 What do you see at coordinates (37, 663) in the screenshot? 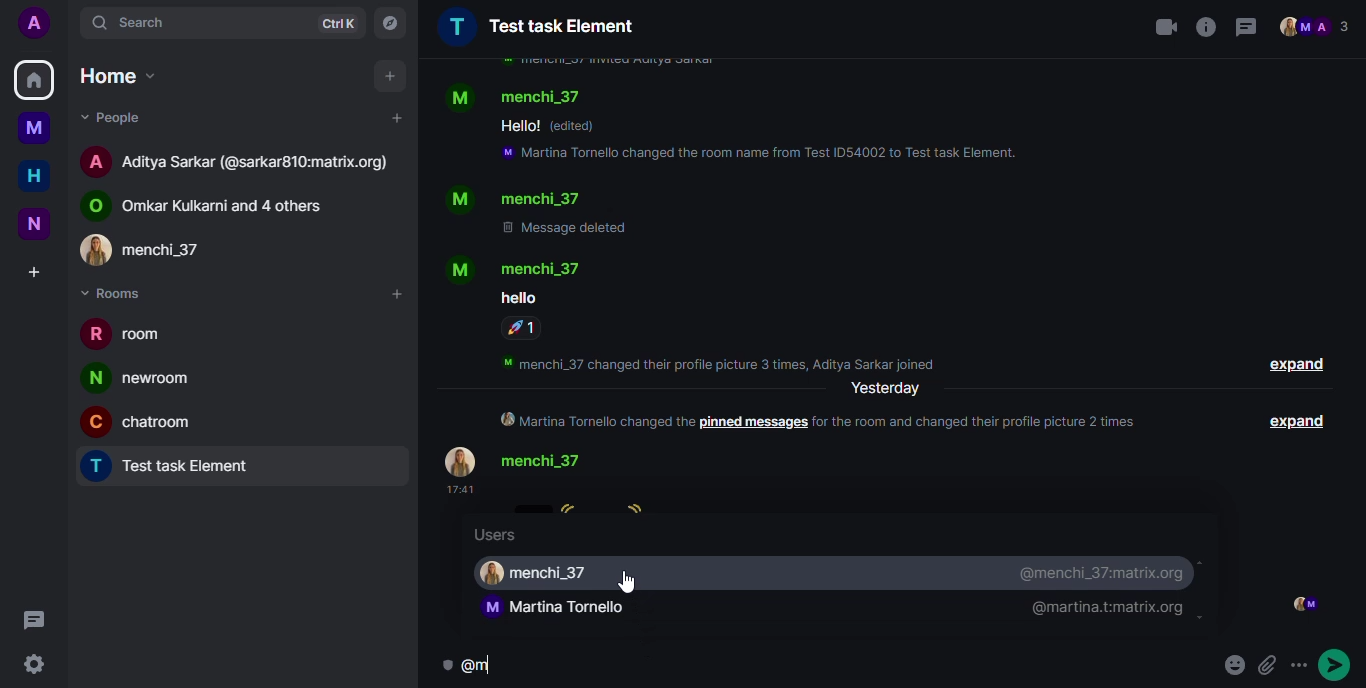
I see `quick settings` at bounding box center [37, 663].